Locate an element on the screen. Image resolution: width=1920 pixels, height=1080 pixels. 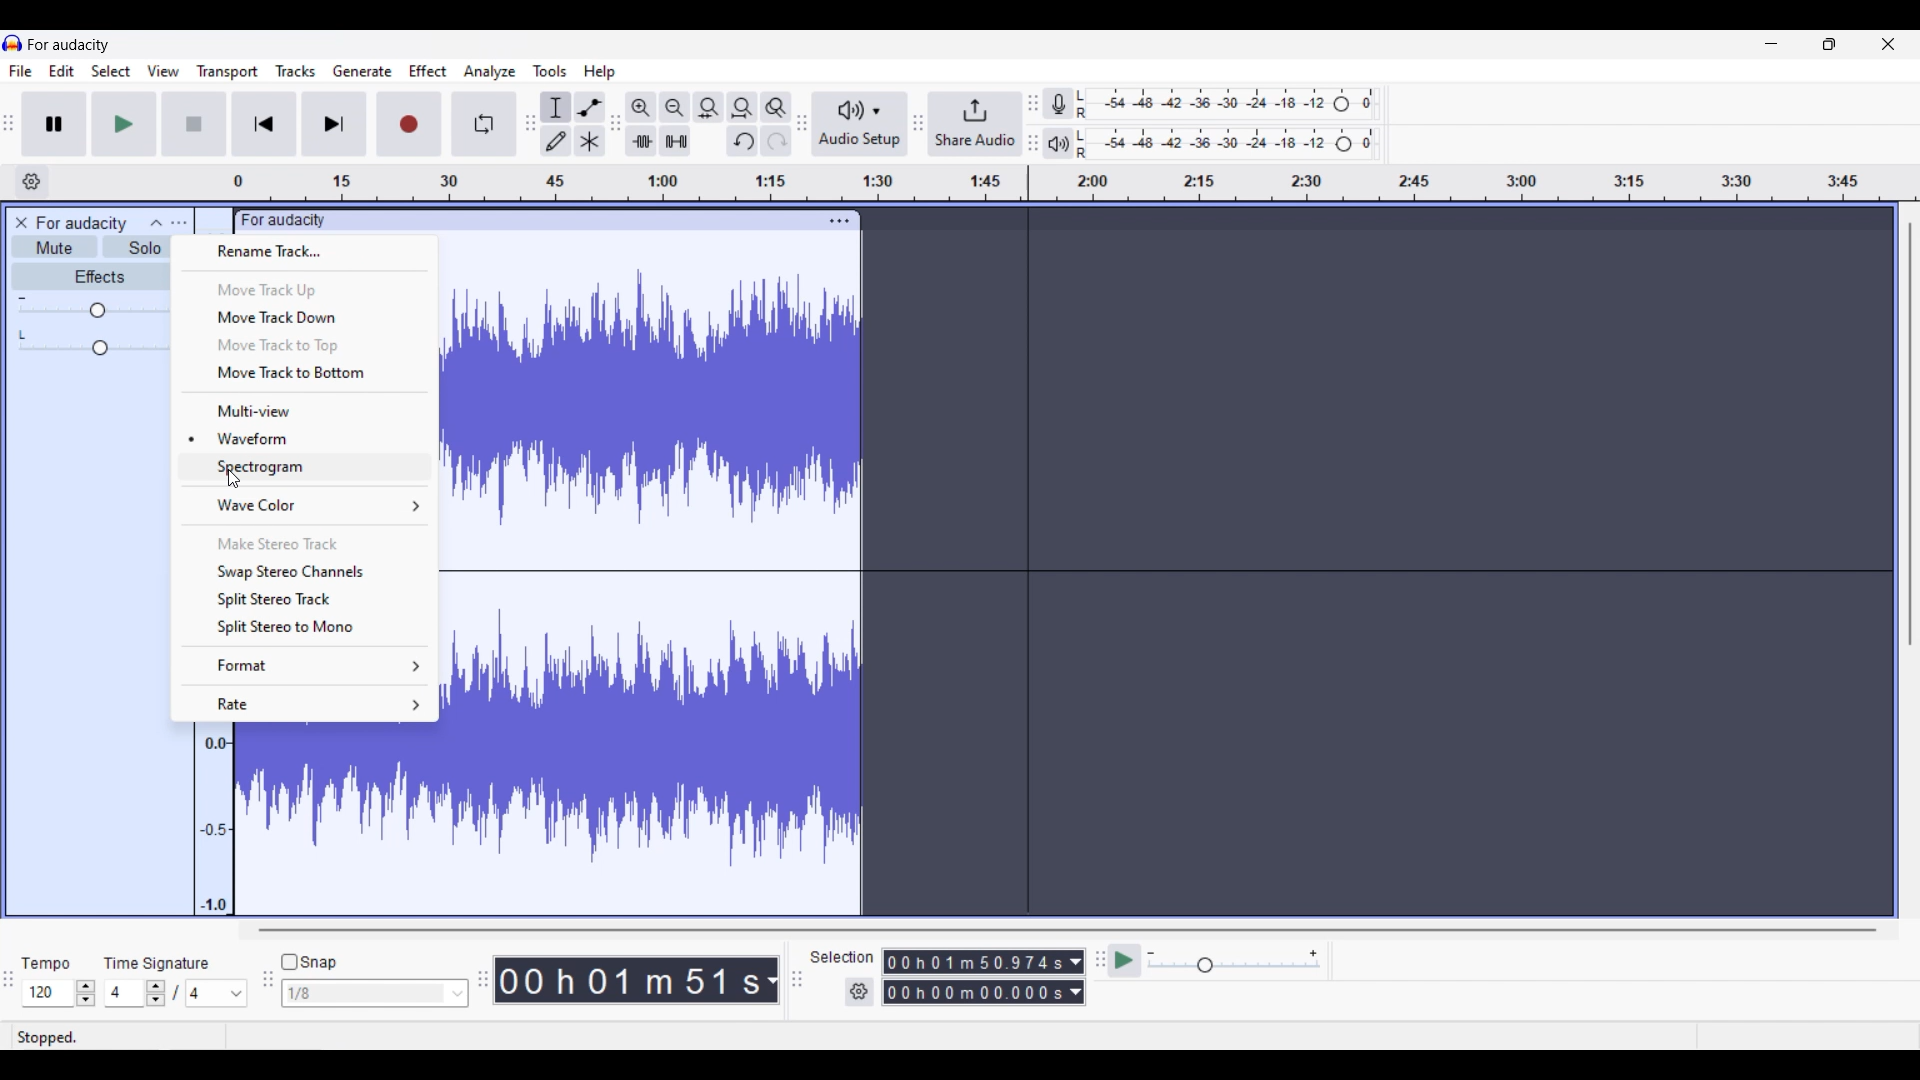
Snap options is located at coordinates (376, 993).